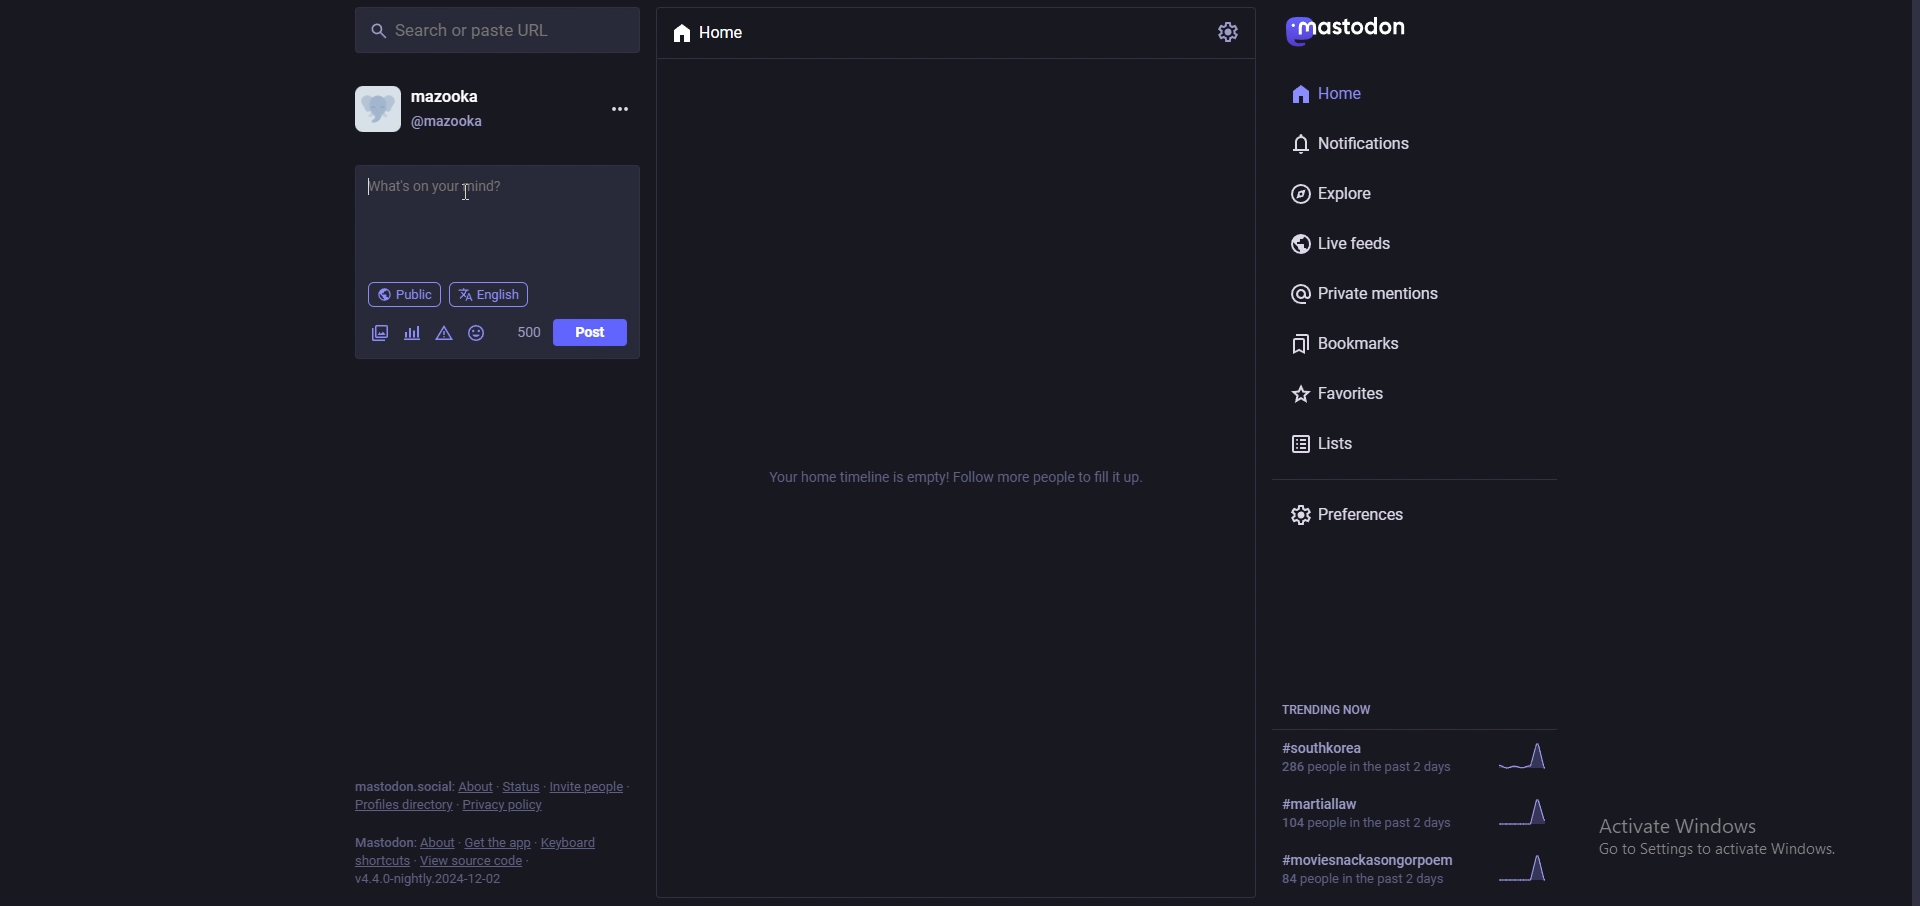 The height and width of the screenshot is (906, 1920). What do you see at coordinates (1420, 814) in the screenshot?
I see `trending` at bounding box center [1420, 814].